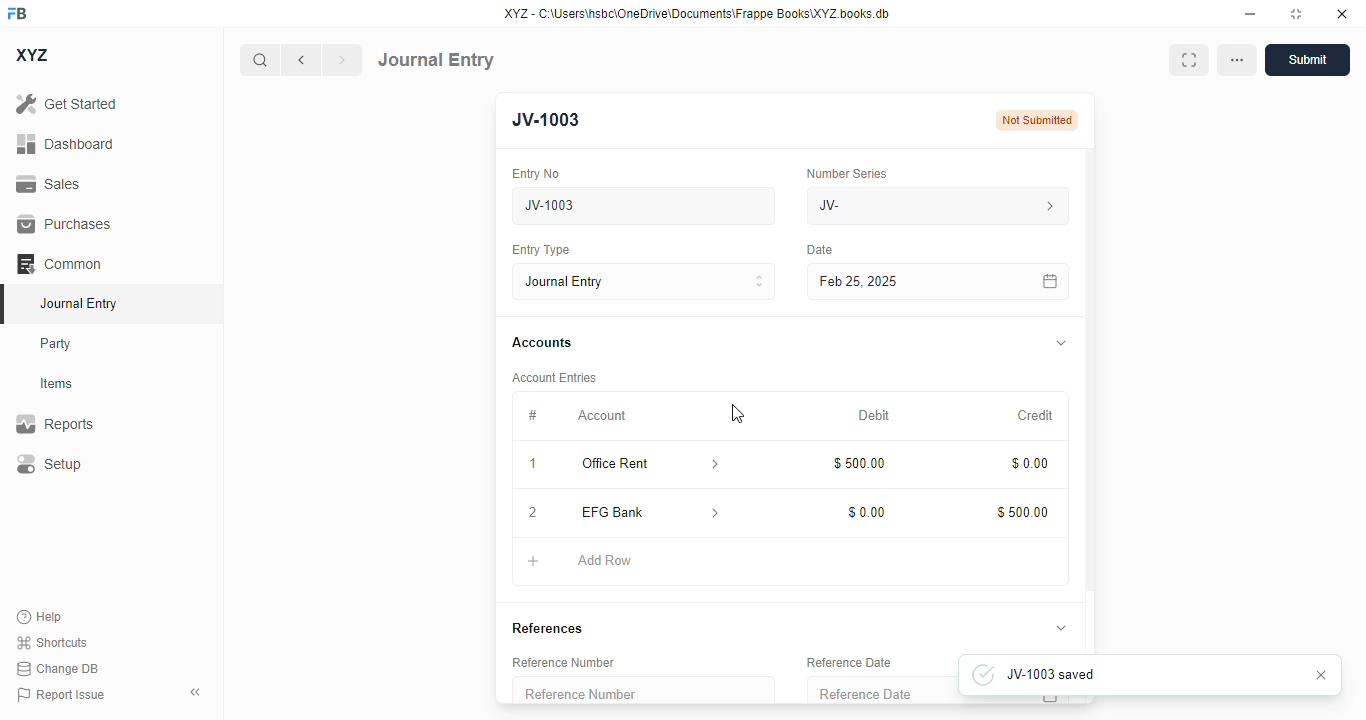 Image resolution: width=1366 pixels, height=720 pixels. I want to click on cancel, so click(1321, 676).